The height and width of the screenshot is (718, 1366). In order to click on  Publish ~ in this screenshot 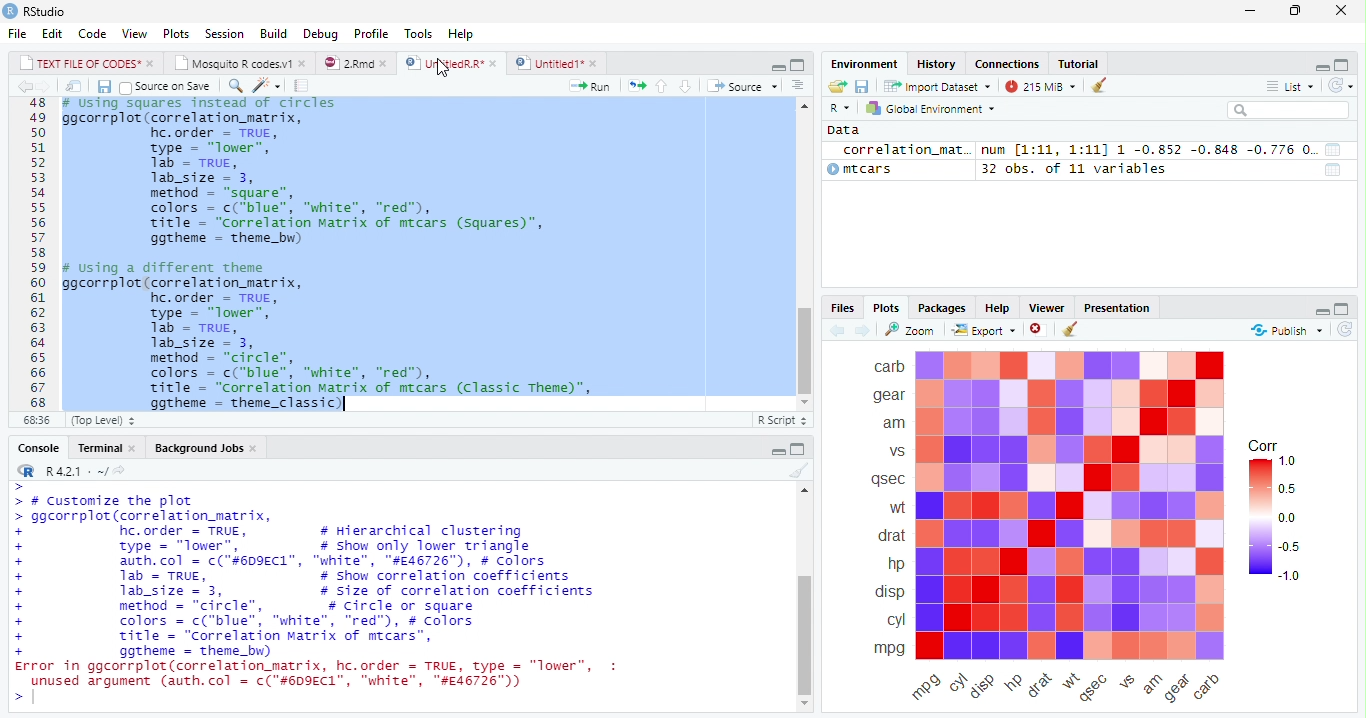, I will do `click(1285, 332)`.